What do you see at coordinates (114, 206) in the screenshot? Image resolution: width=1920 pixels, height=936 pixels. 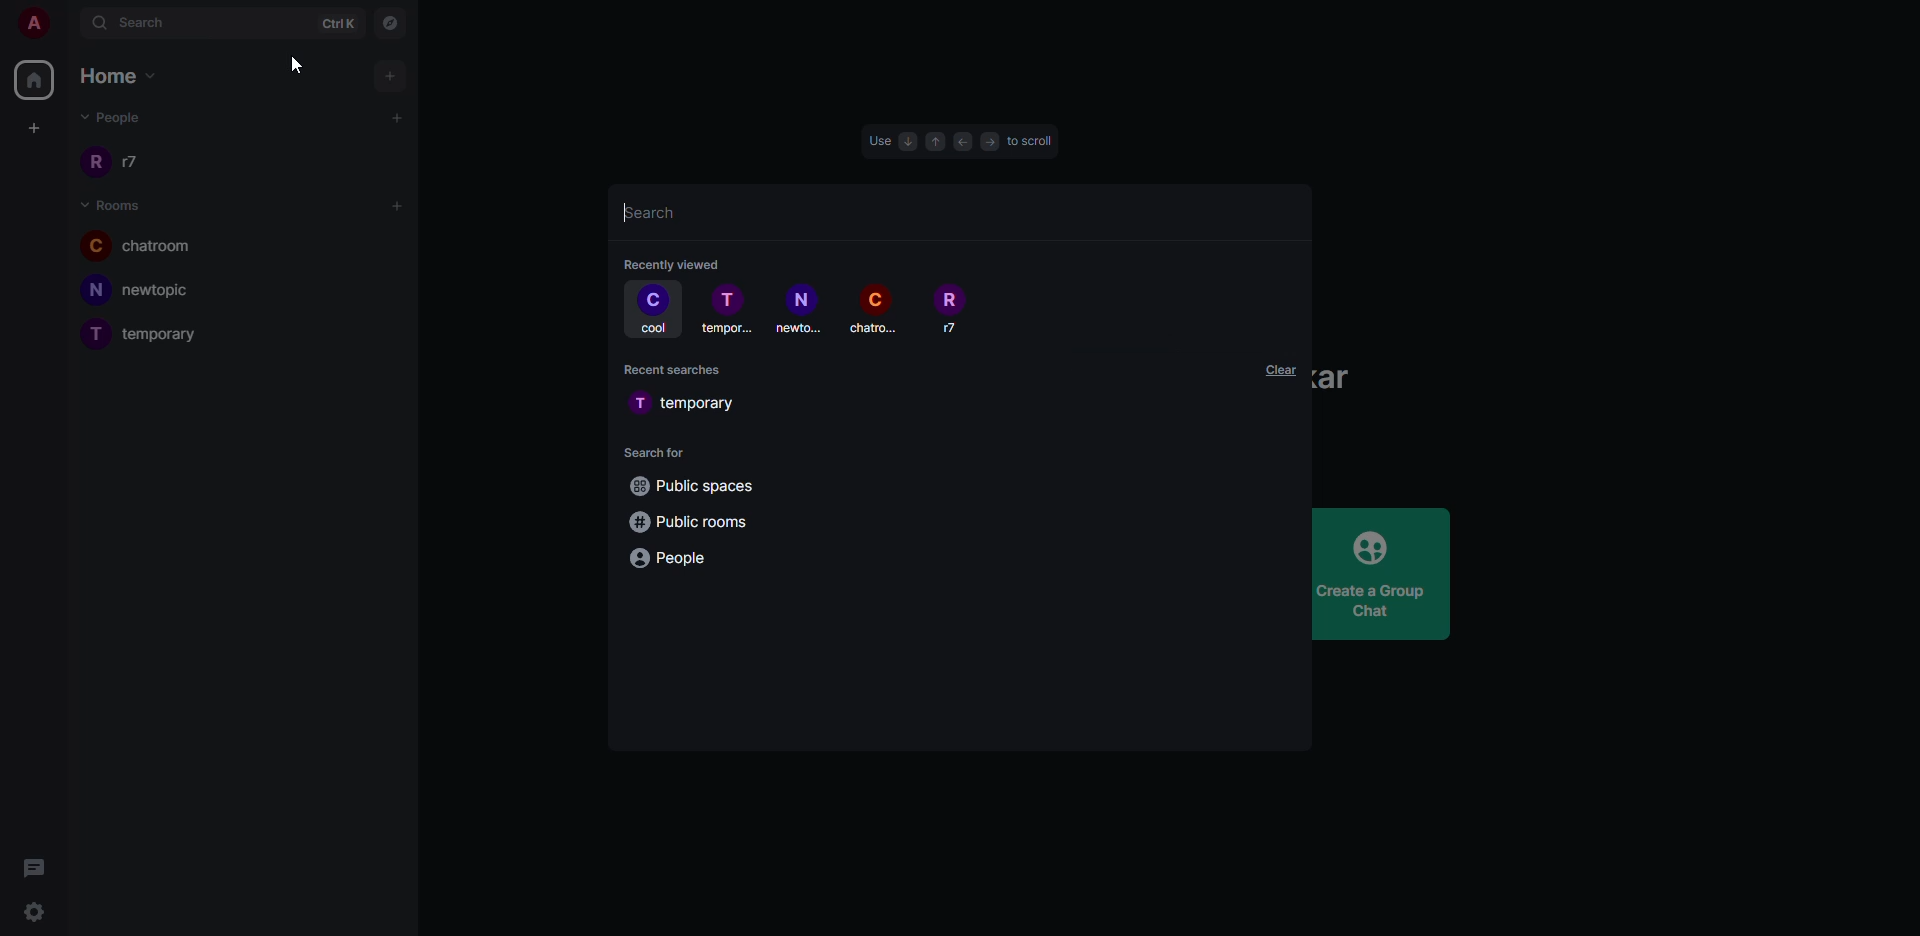 I see `rooms` at bounding box center [114, 206].